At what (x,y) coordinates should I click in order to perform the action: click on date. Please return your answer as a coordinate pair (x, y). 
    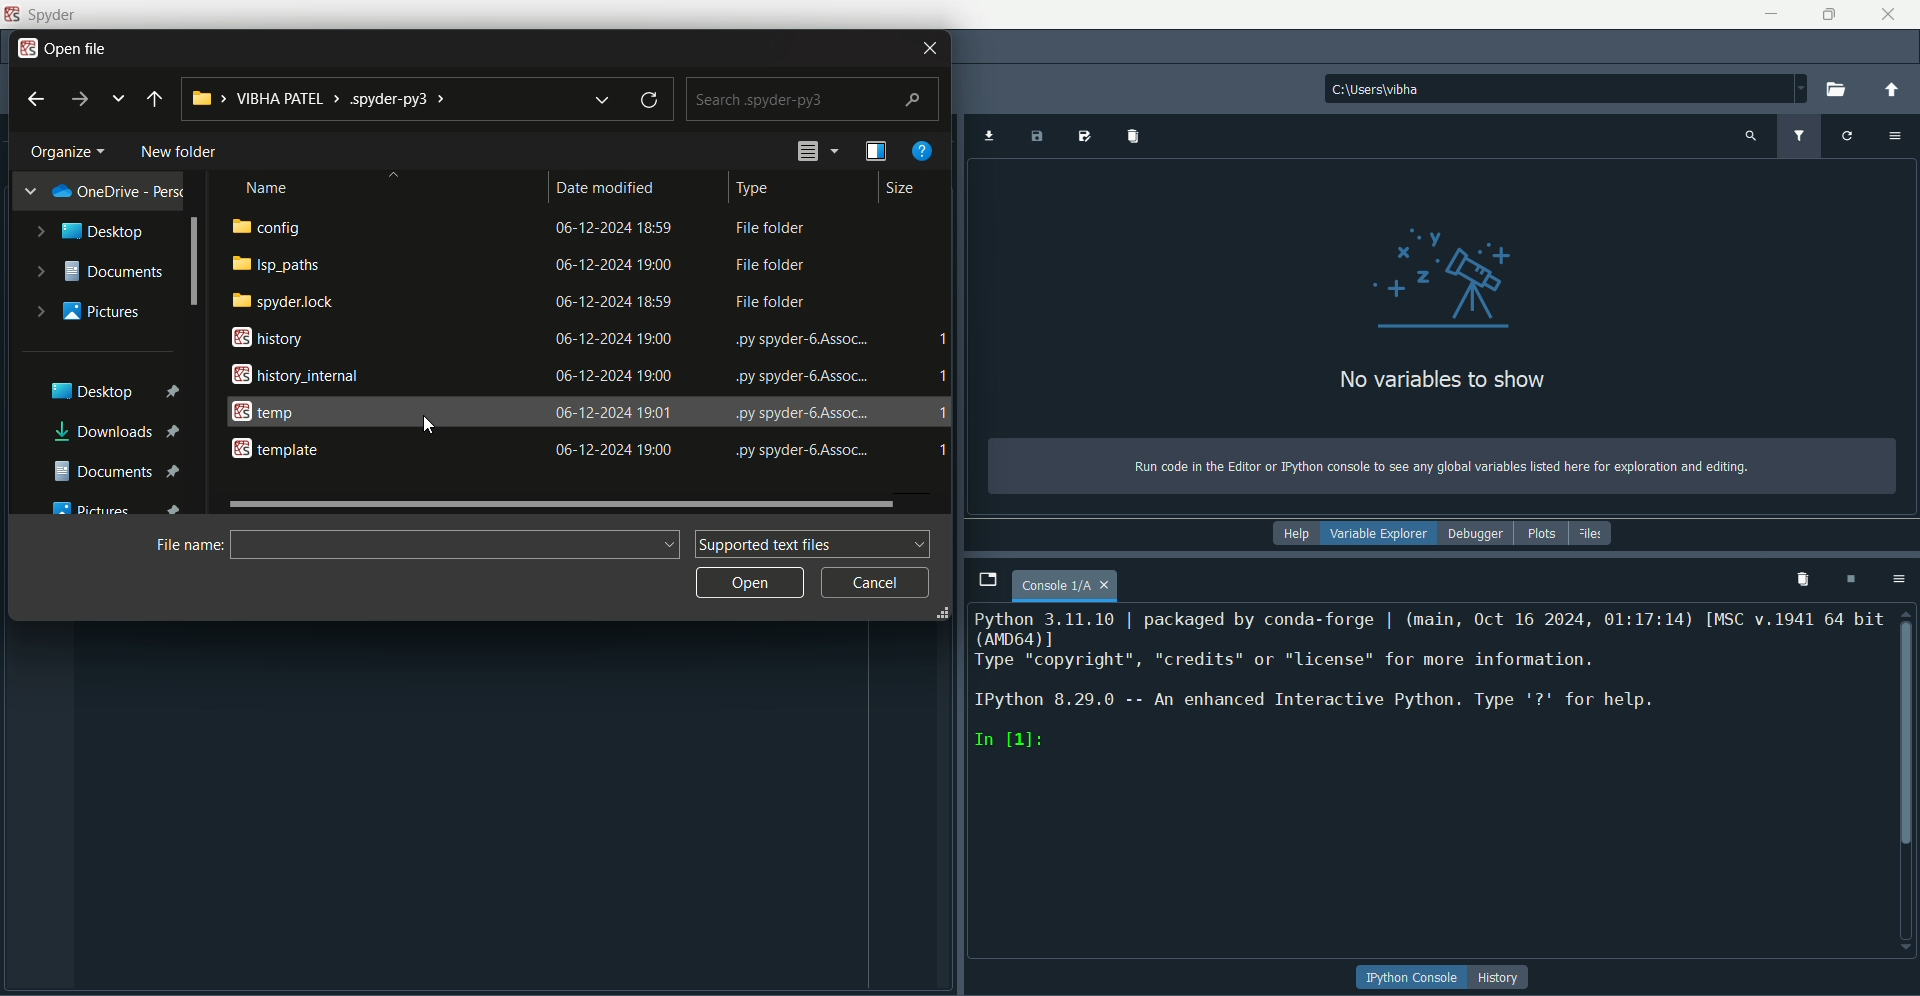
    Looking at the image, I should click on (611, 265).